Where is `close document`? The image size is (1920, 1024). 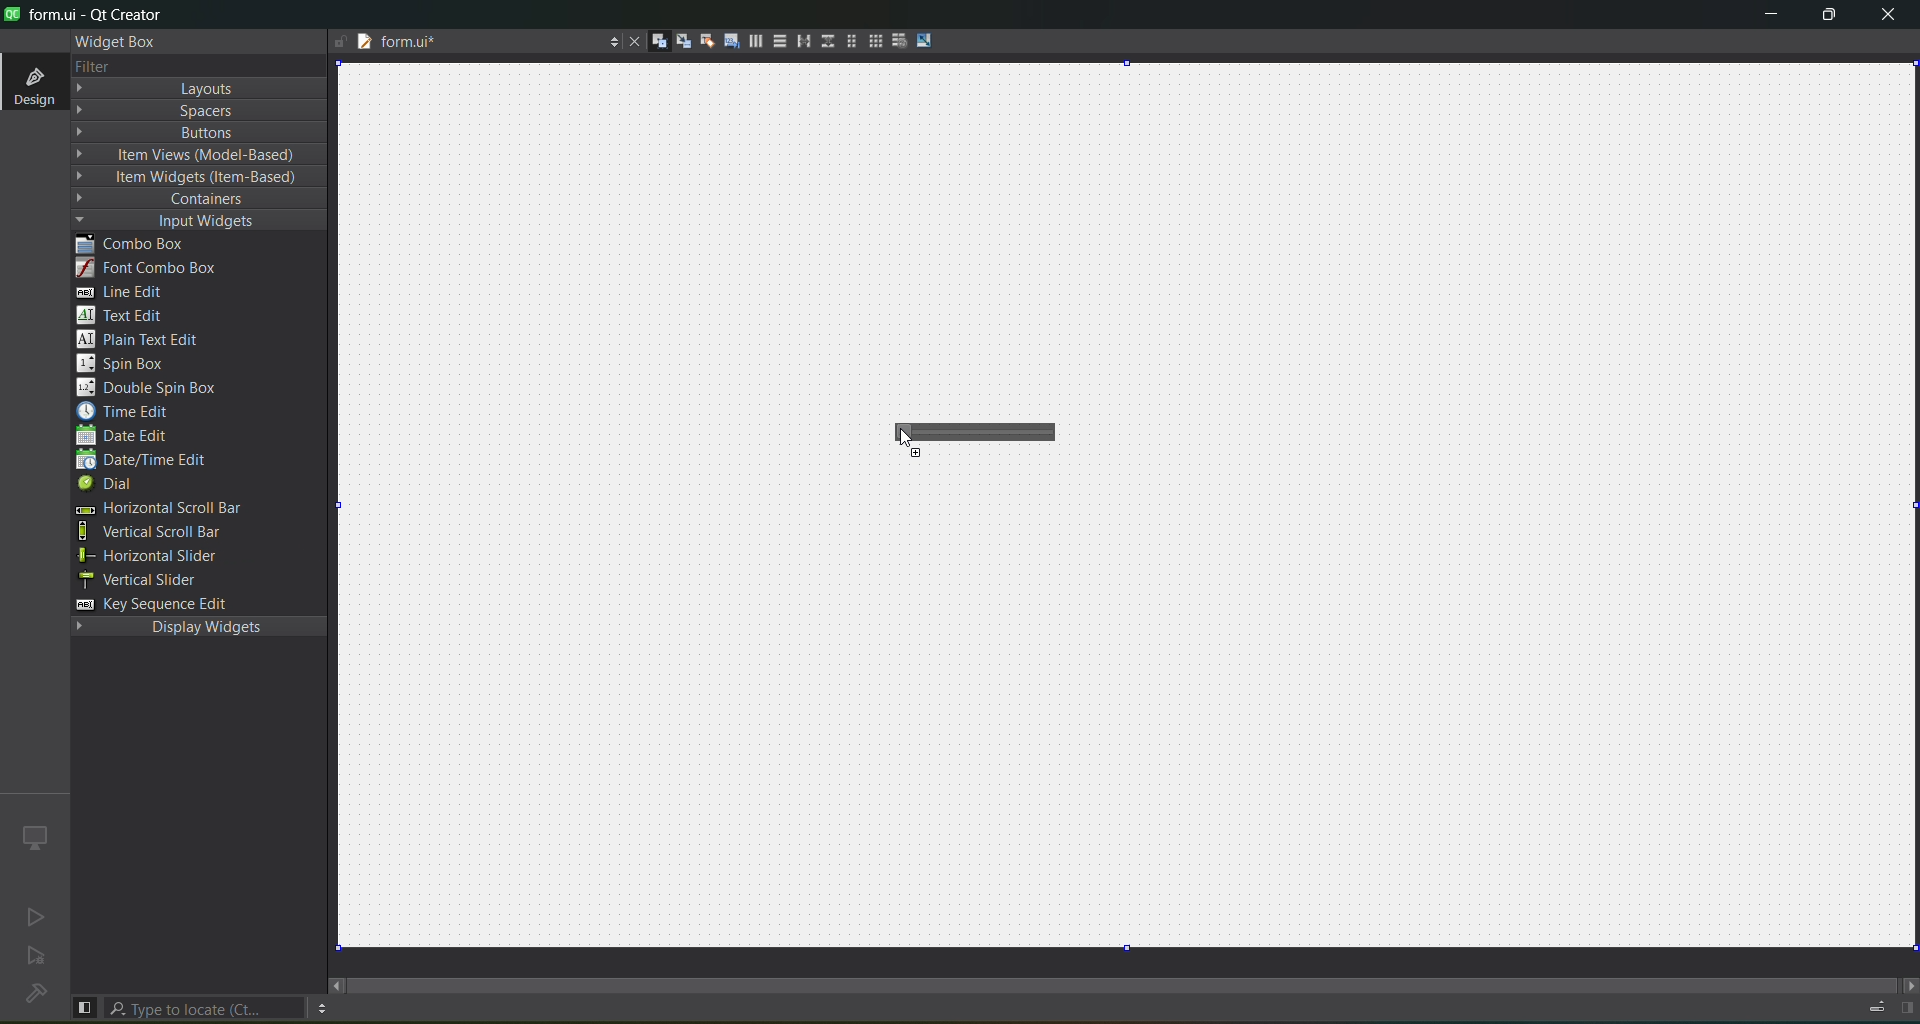
close document is located at coordinates (632, 40).